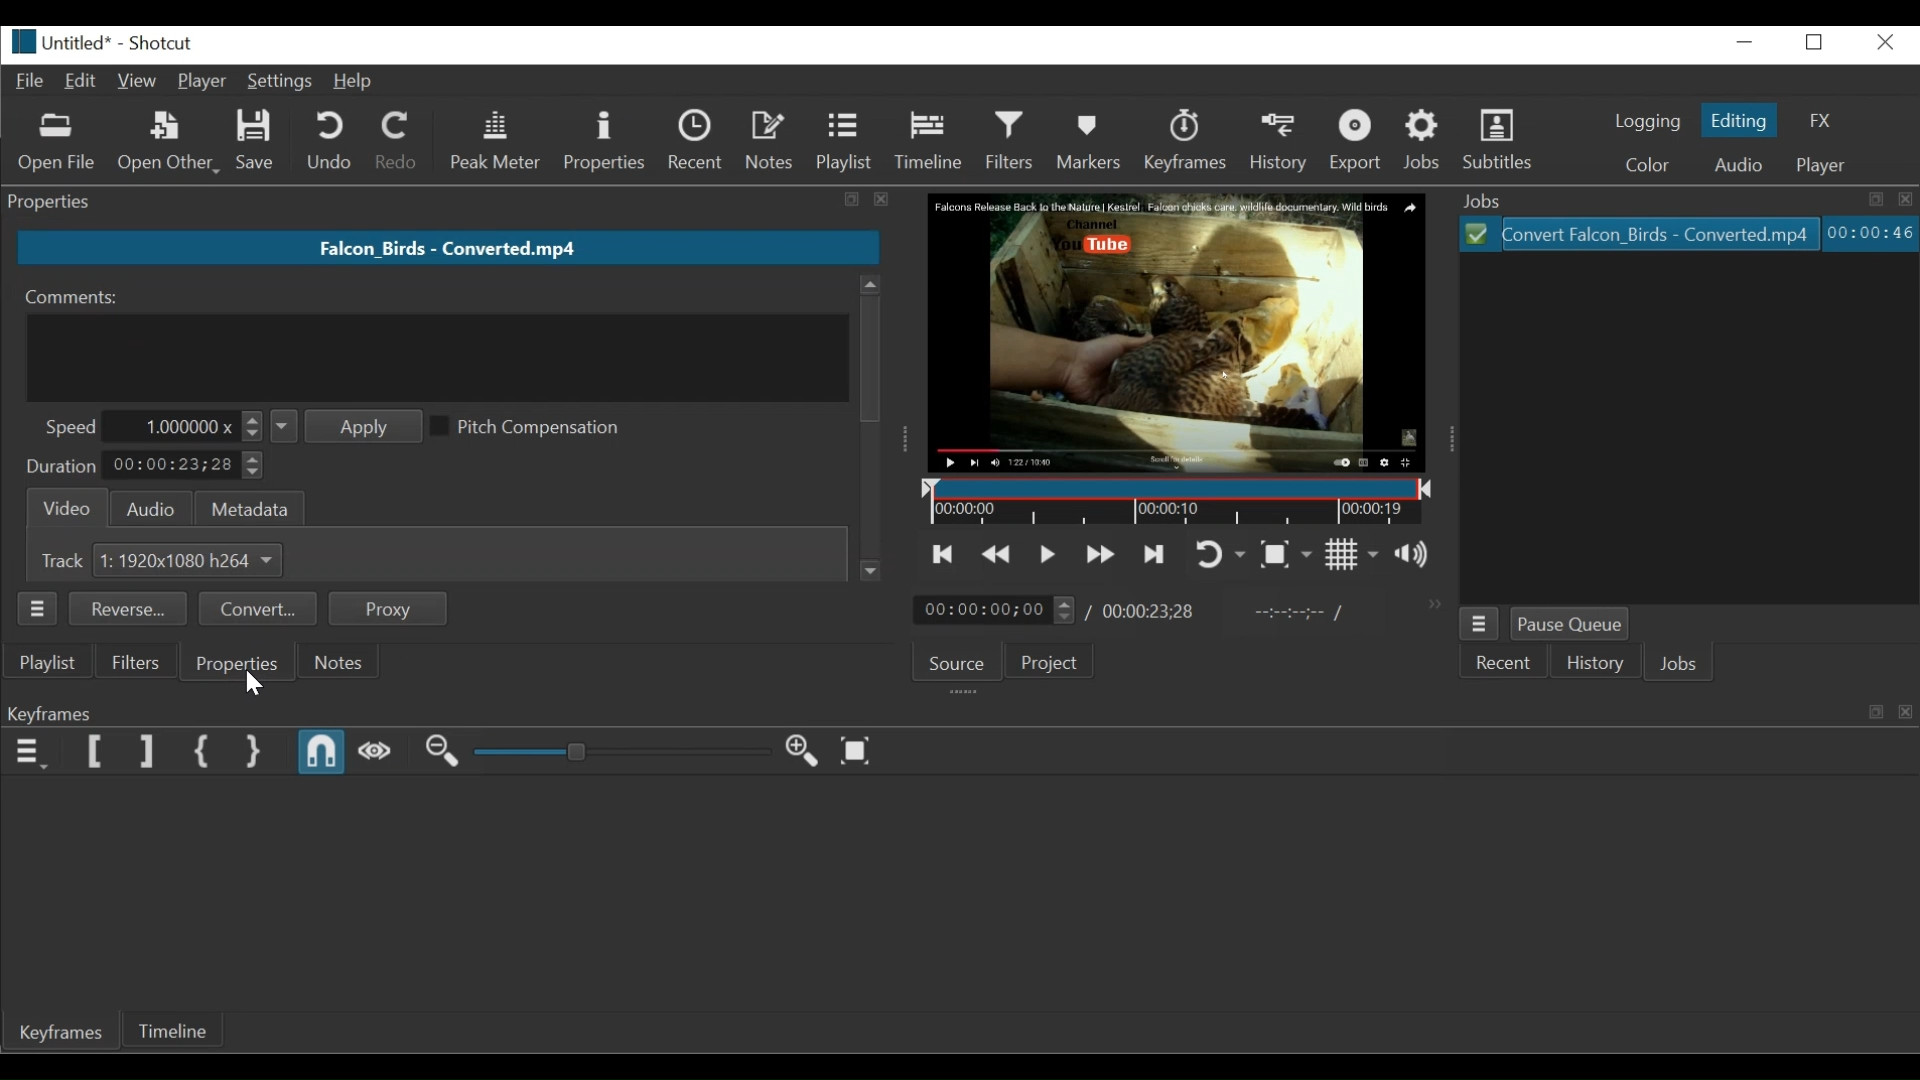 This screenshot has width=1920, height=1080. Describe the element at coordinates (1823, 118) in the screenshot. I see `FX` at that location.